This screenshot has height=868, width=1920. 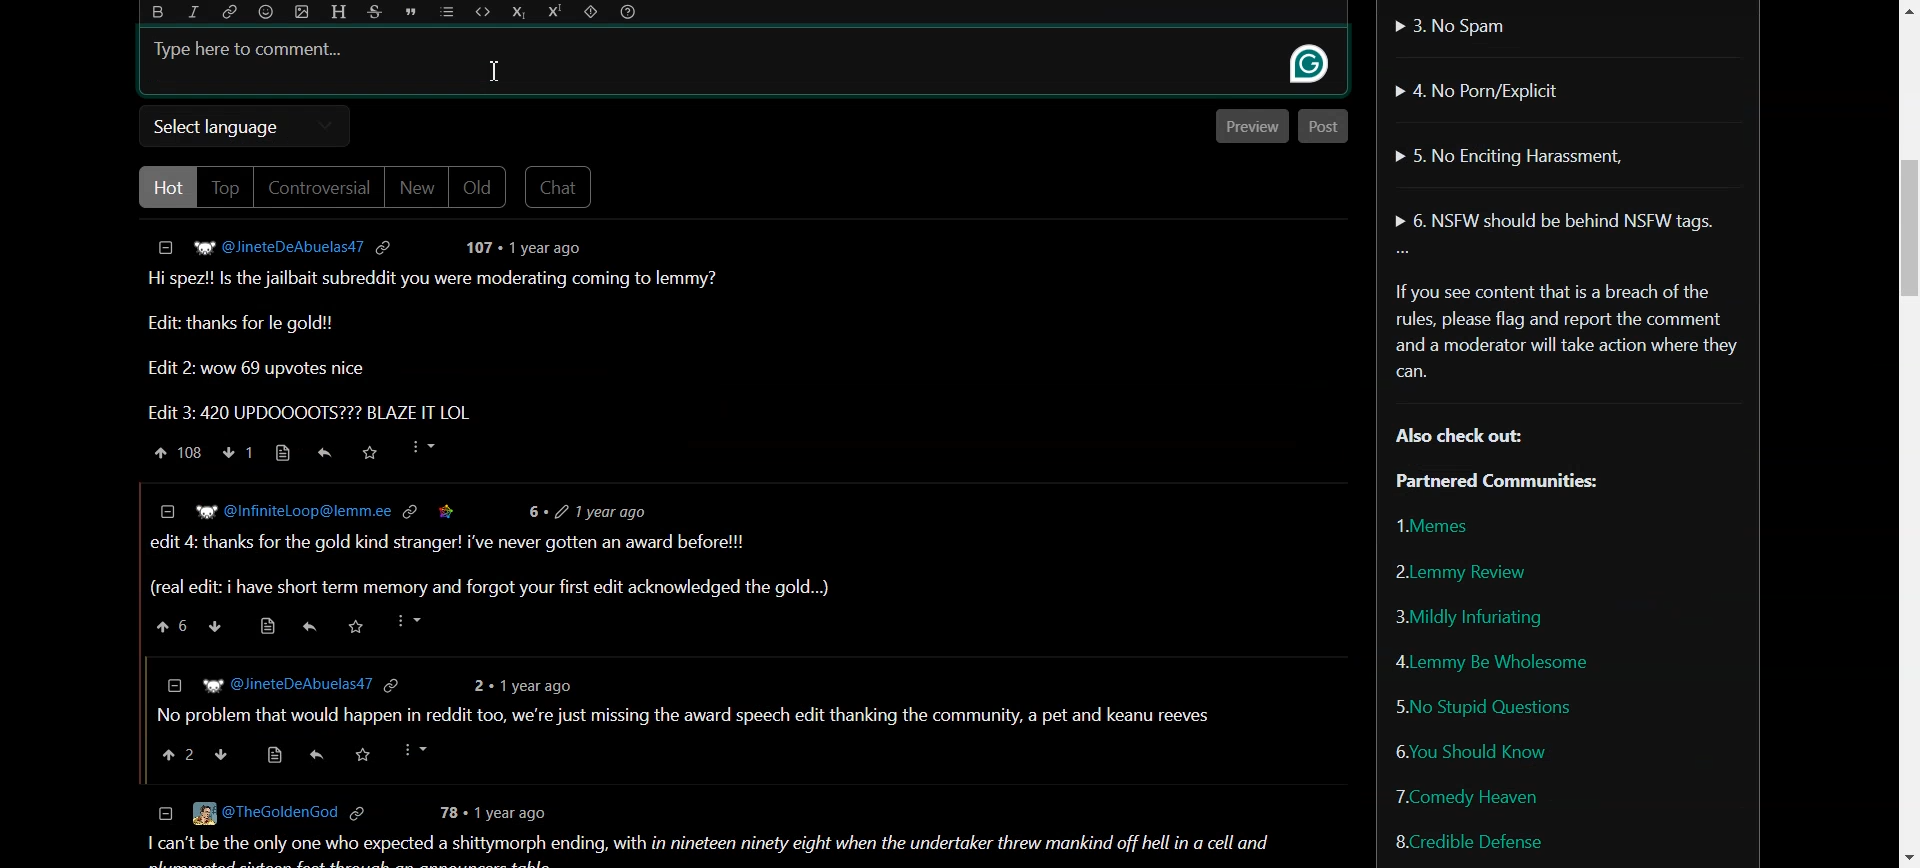 I want to click on NSFW should be behind NSFW tags, so click(x=1556, y=217).